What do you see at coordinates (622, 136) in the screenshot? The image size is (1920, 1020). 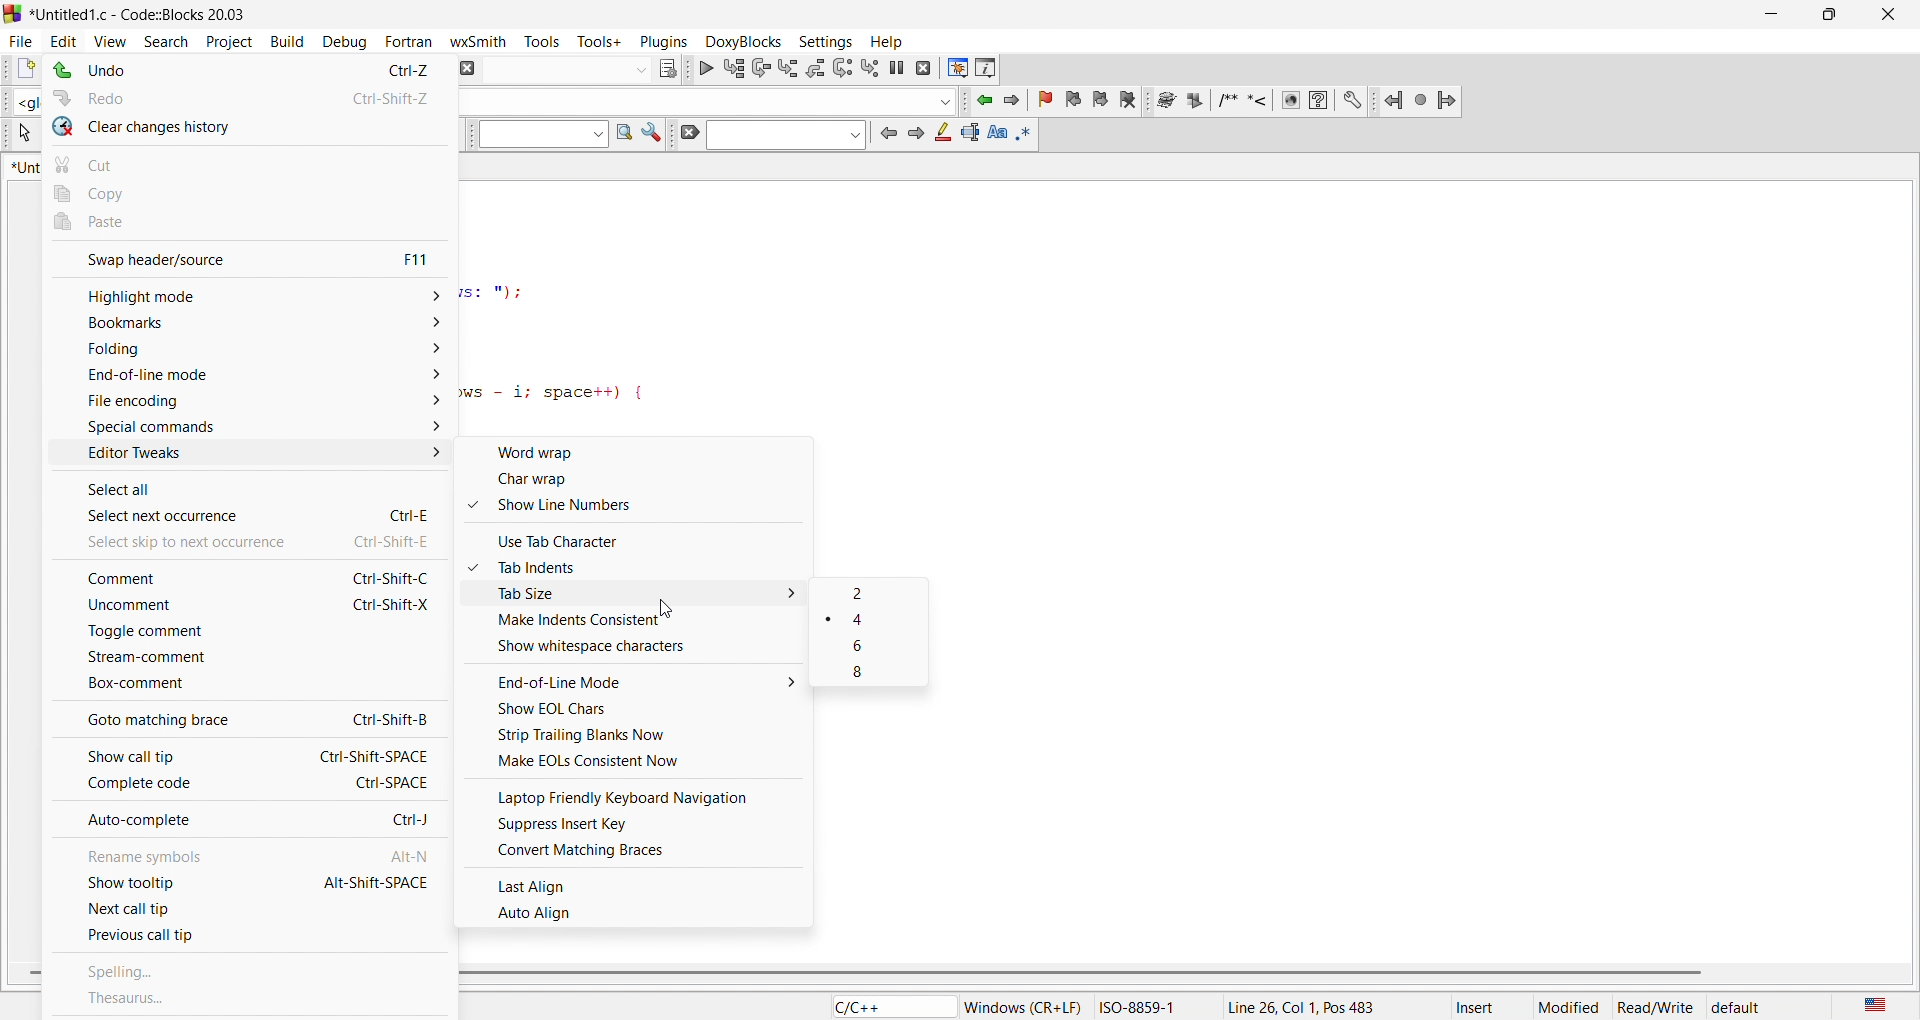 I see `find in page` at bounding box center [622, 136].